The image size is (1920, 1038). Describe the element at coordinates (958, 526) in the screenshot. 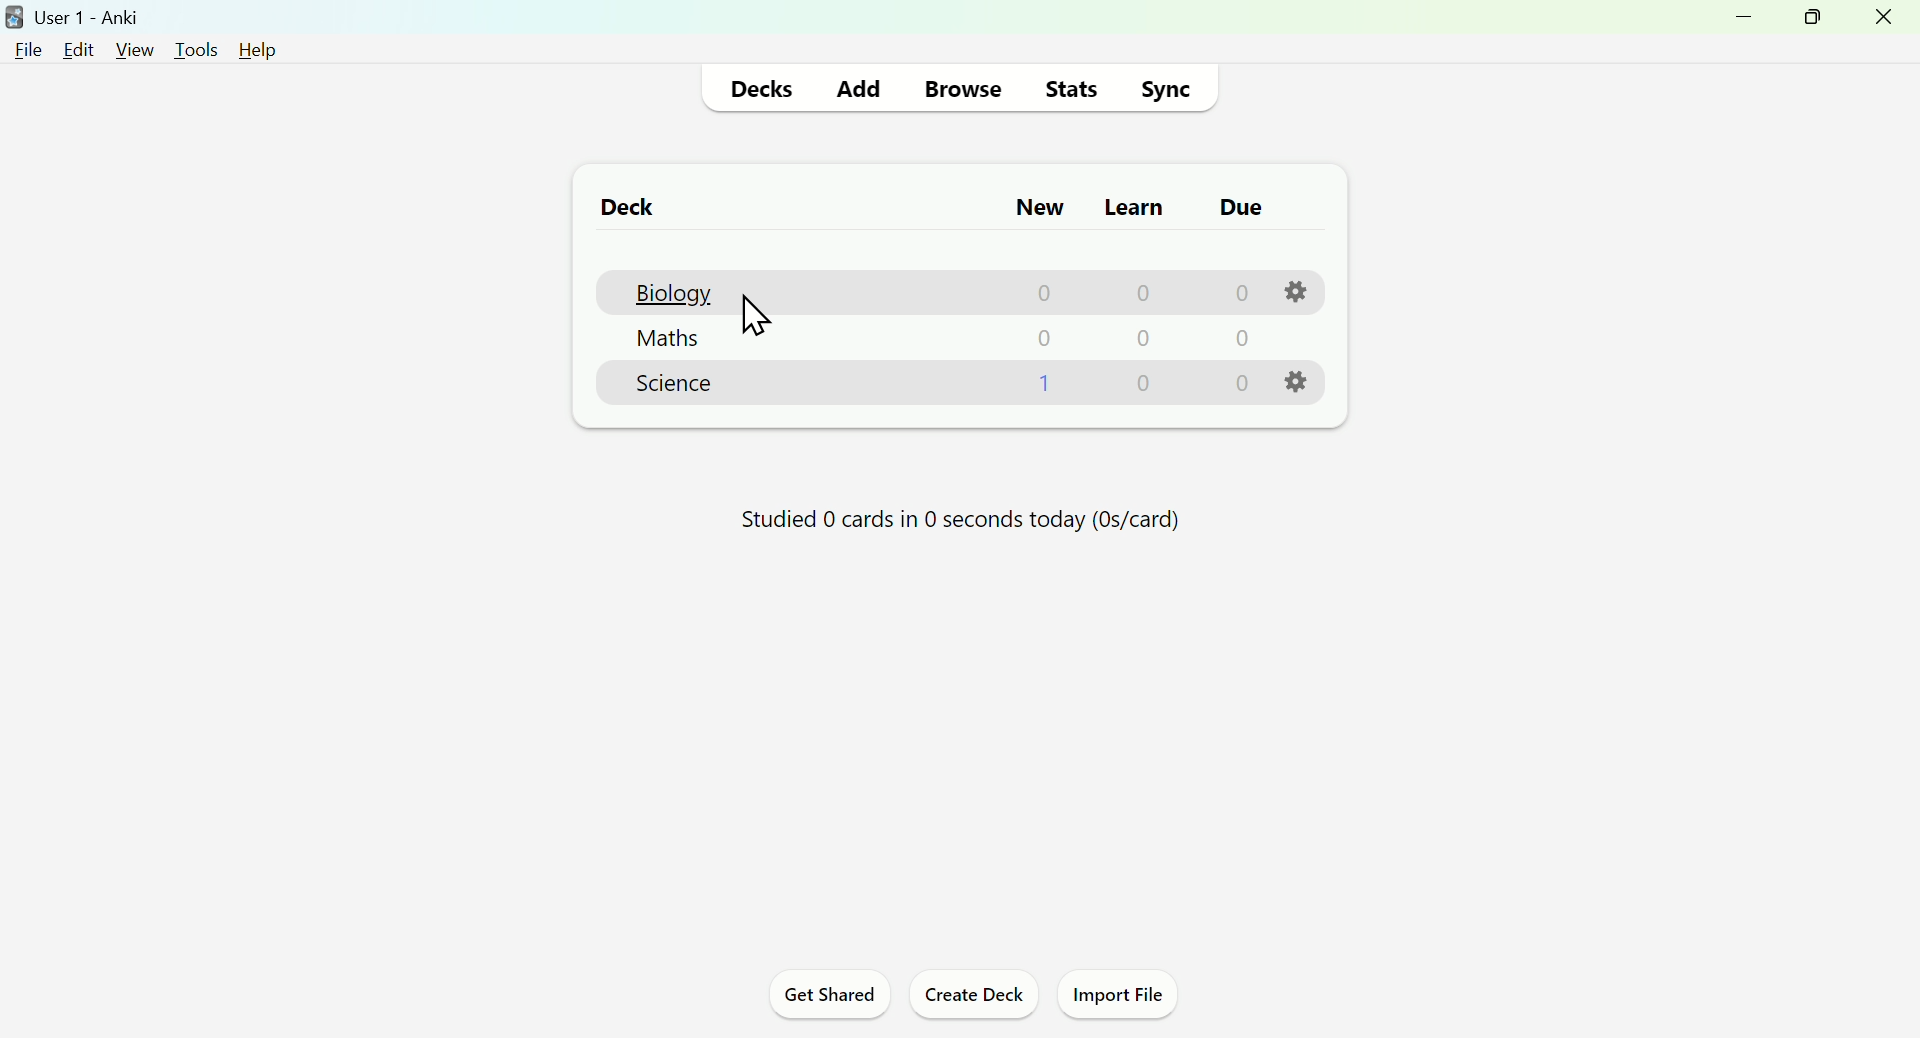

I see `Studied 0 cards in 0 seconds today (Os/card)` at that location.